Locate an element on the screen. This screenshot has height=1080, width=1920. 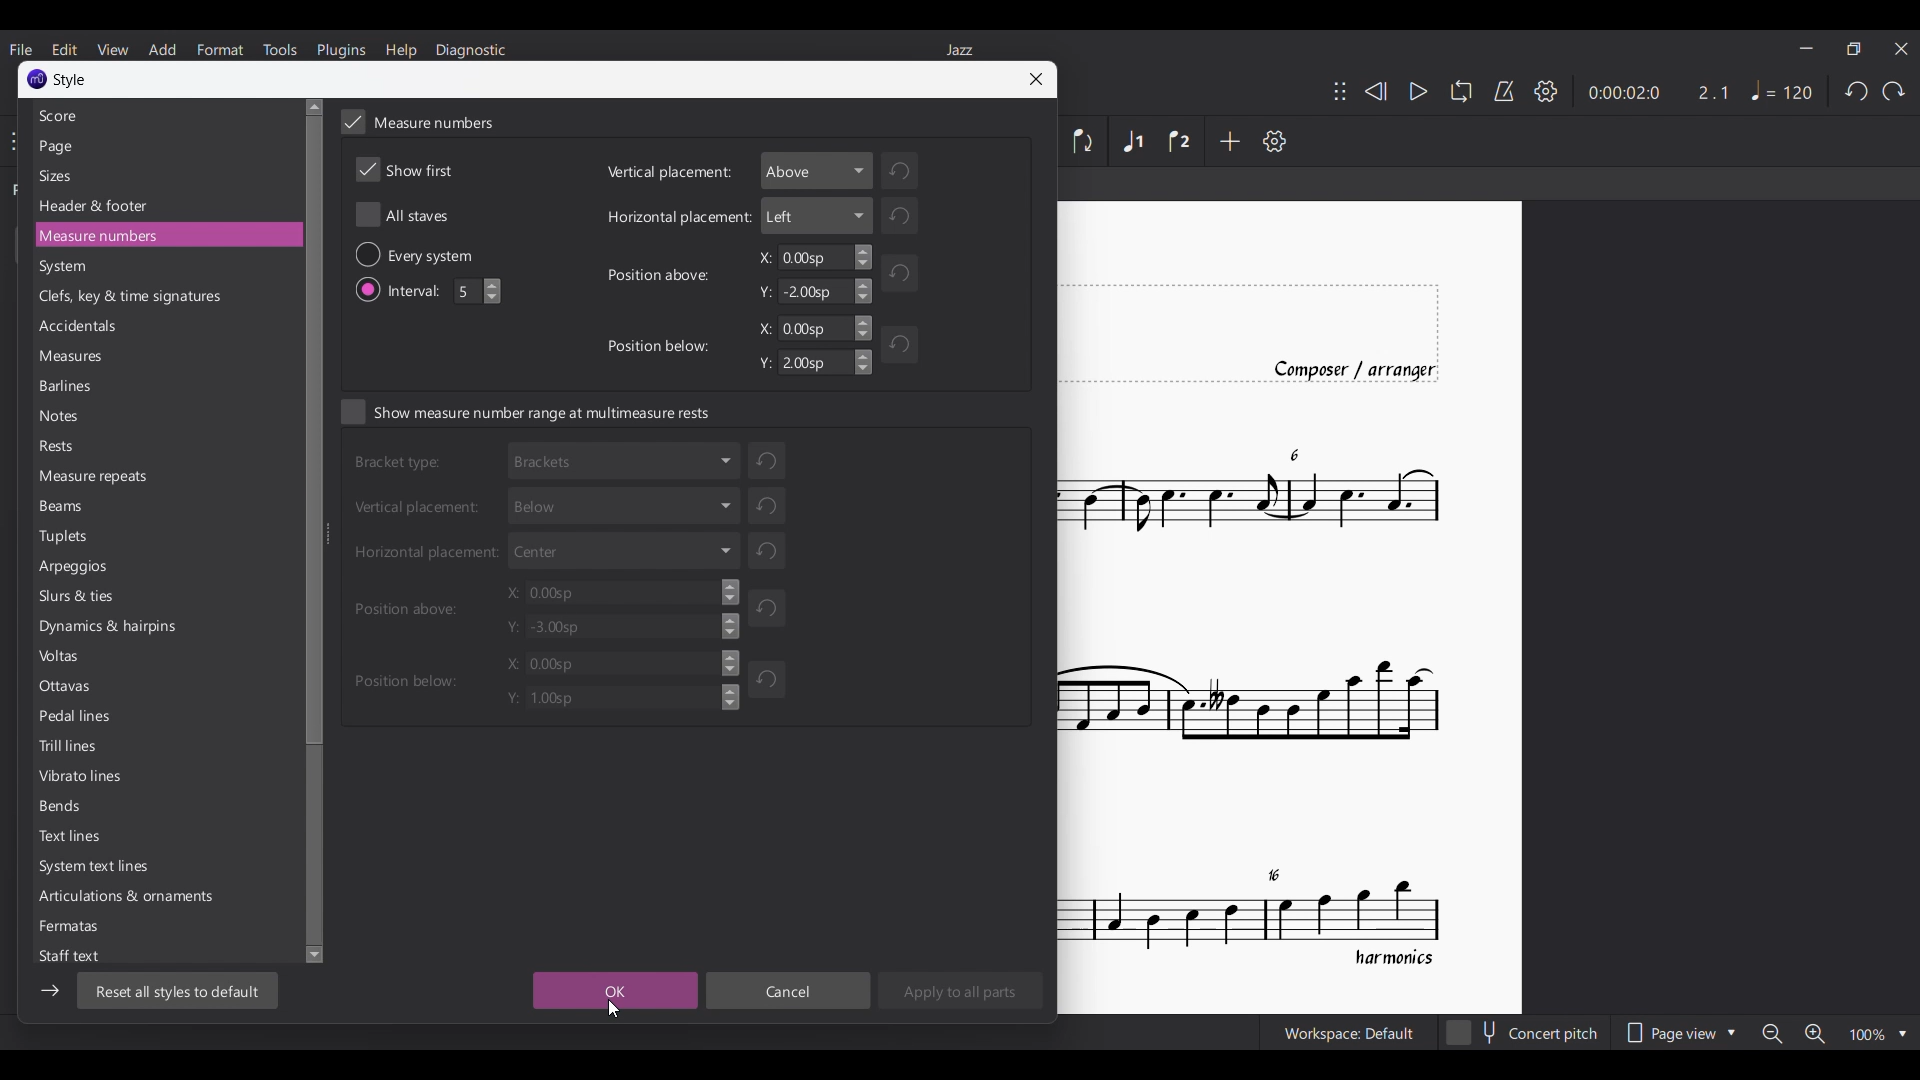
Plugins menu is located at coordinates (341, 50).